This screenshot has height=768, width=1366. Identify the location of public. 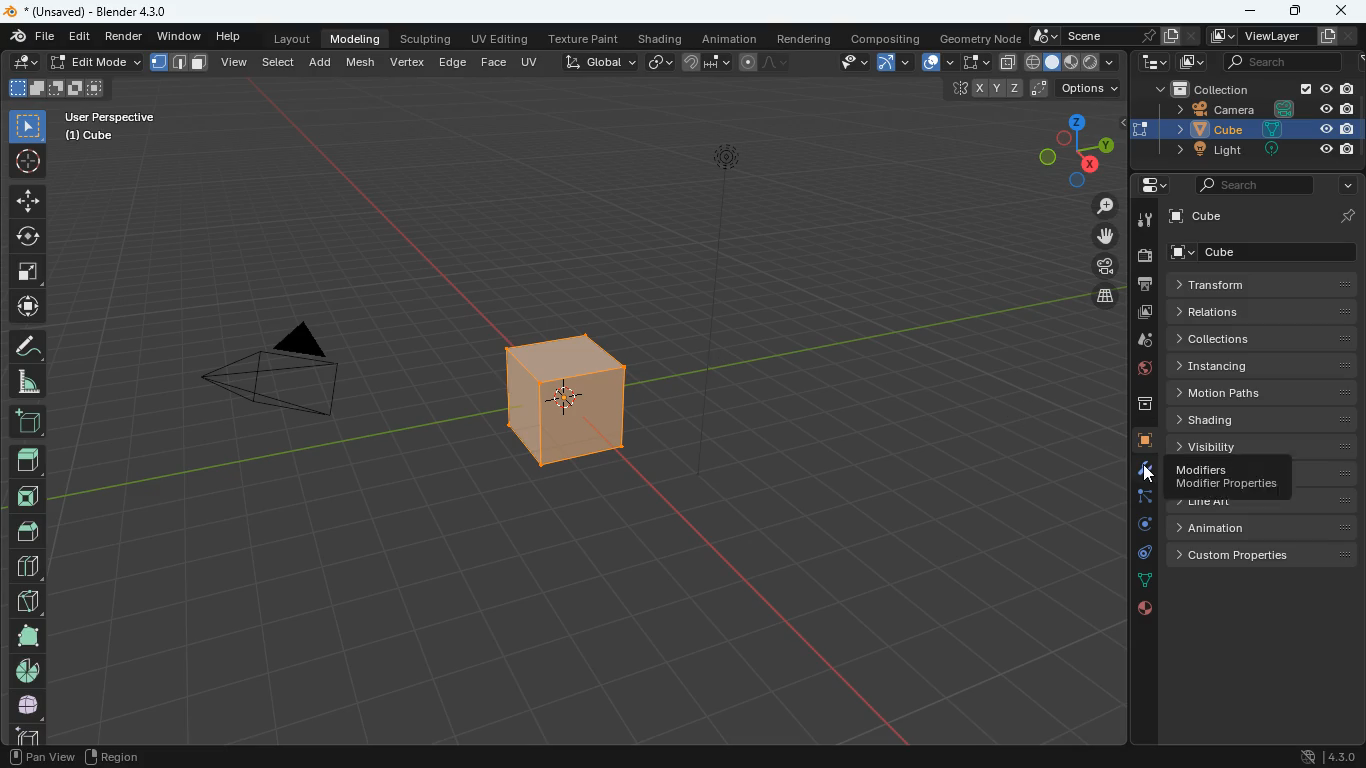
(1146, 611).